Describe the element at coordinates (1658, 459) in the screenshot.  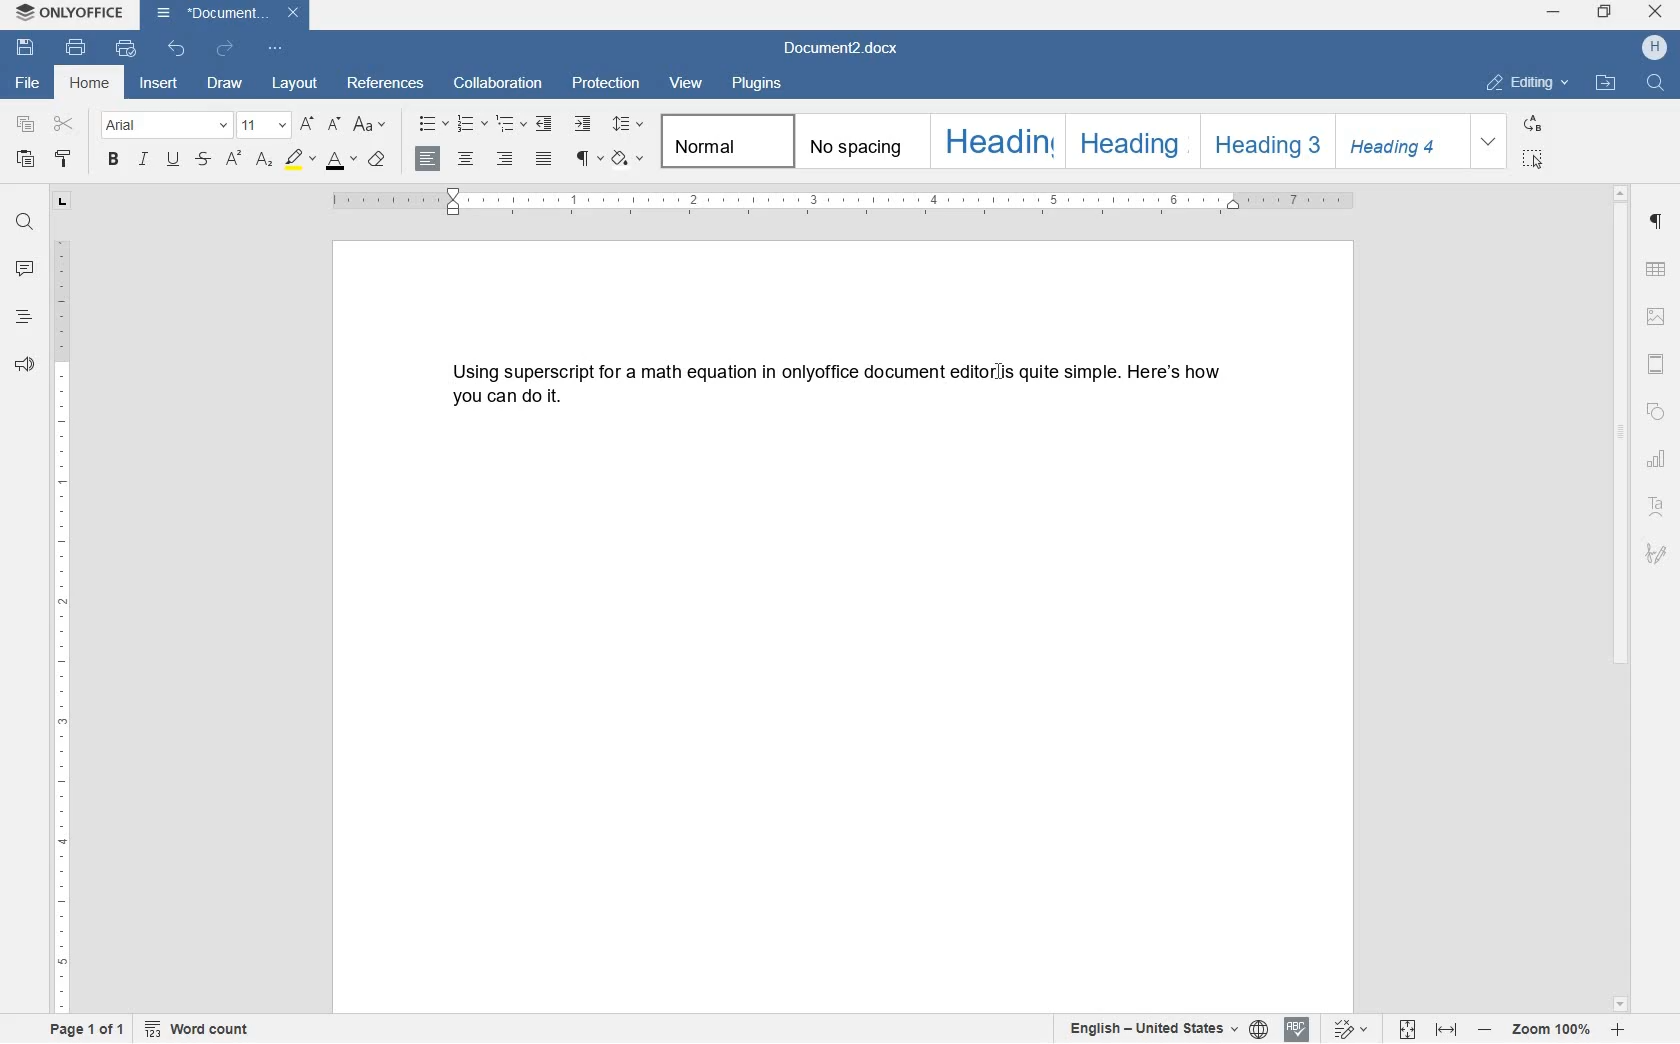
I see `chart` at that location.